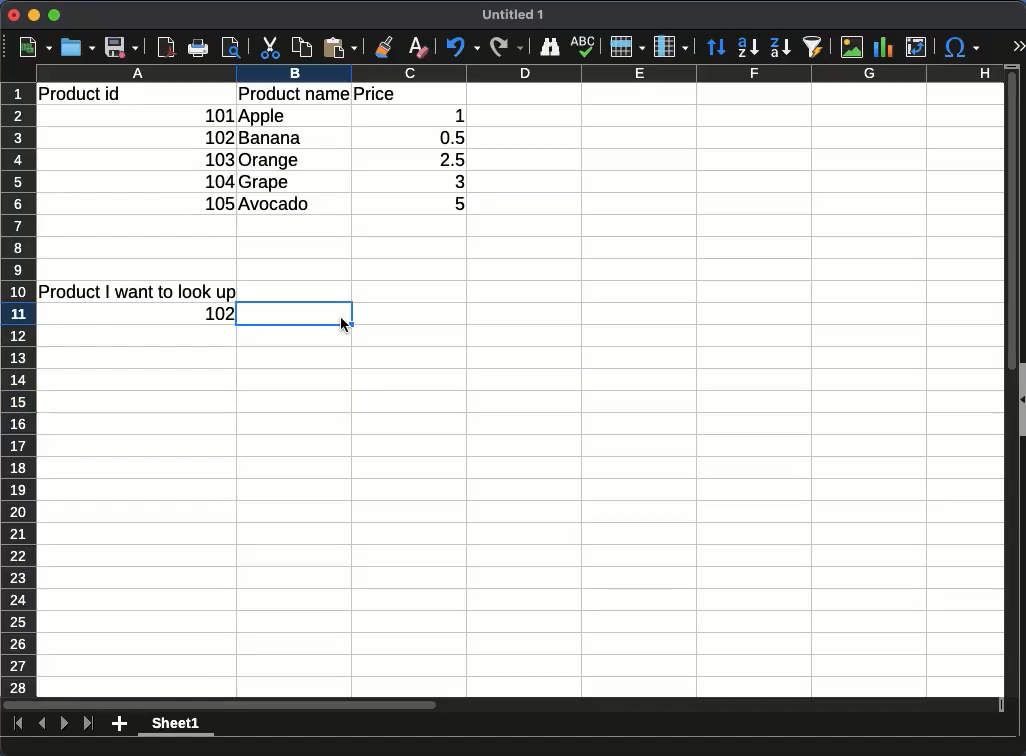 The image size is (1026, 756). I want to click on pivot table, so click(917, 47).